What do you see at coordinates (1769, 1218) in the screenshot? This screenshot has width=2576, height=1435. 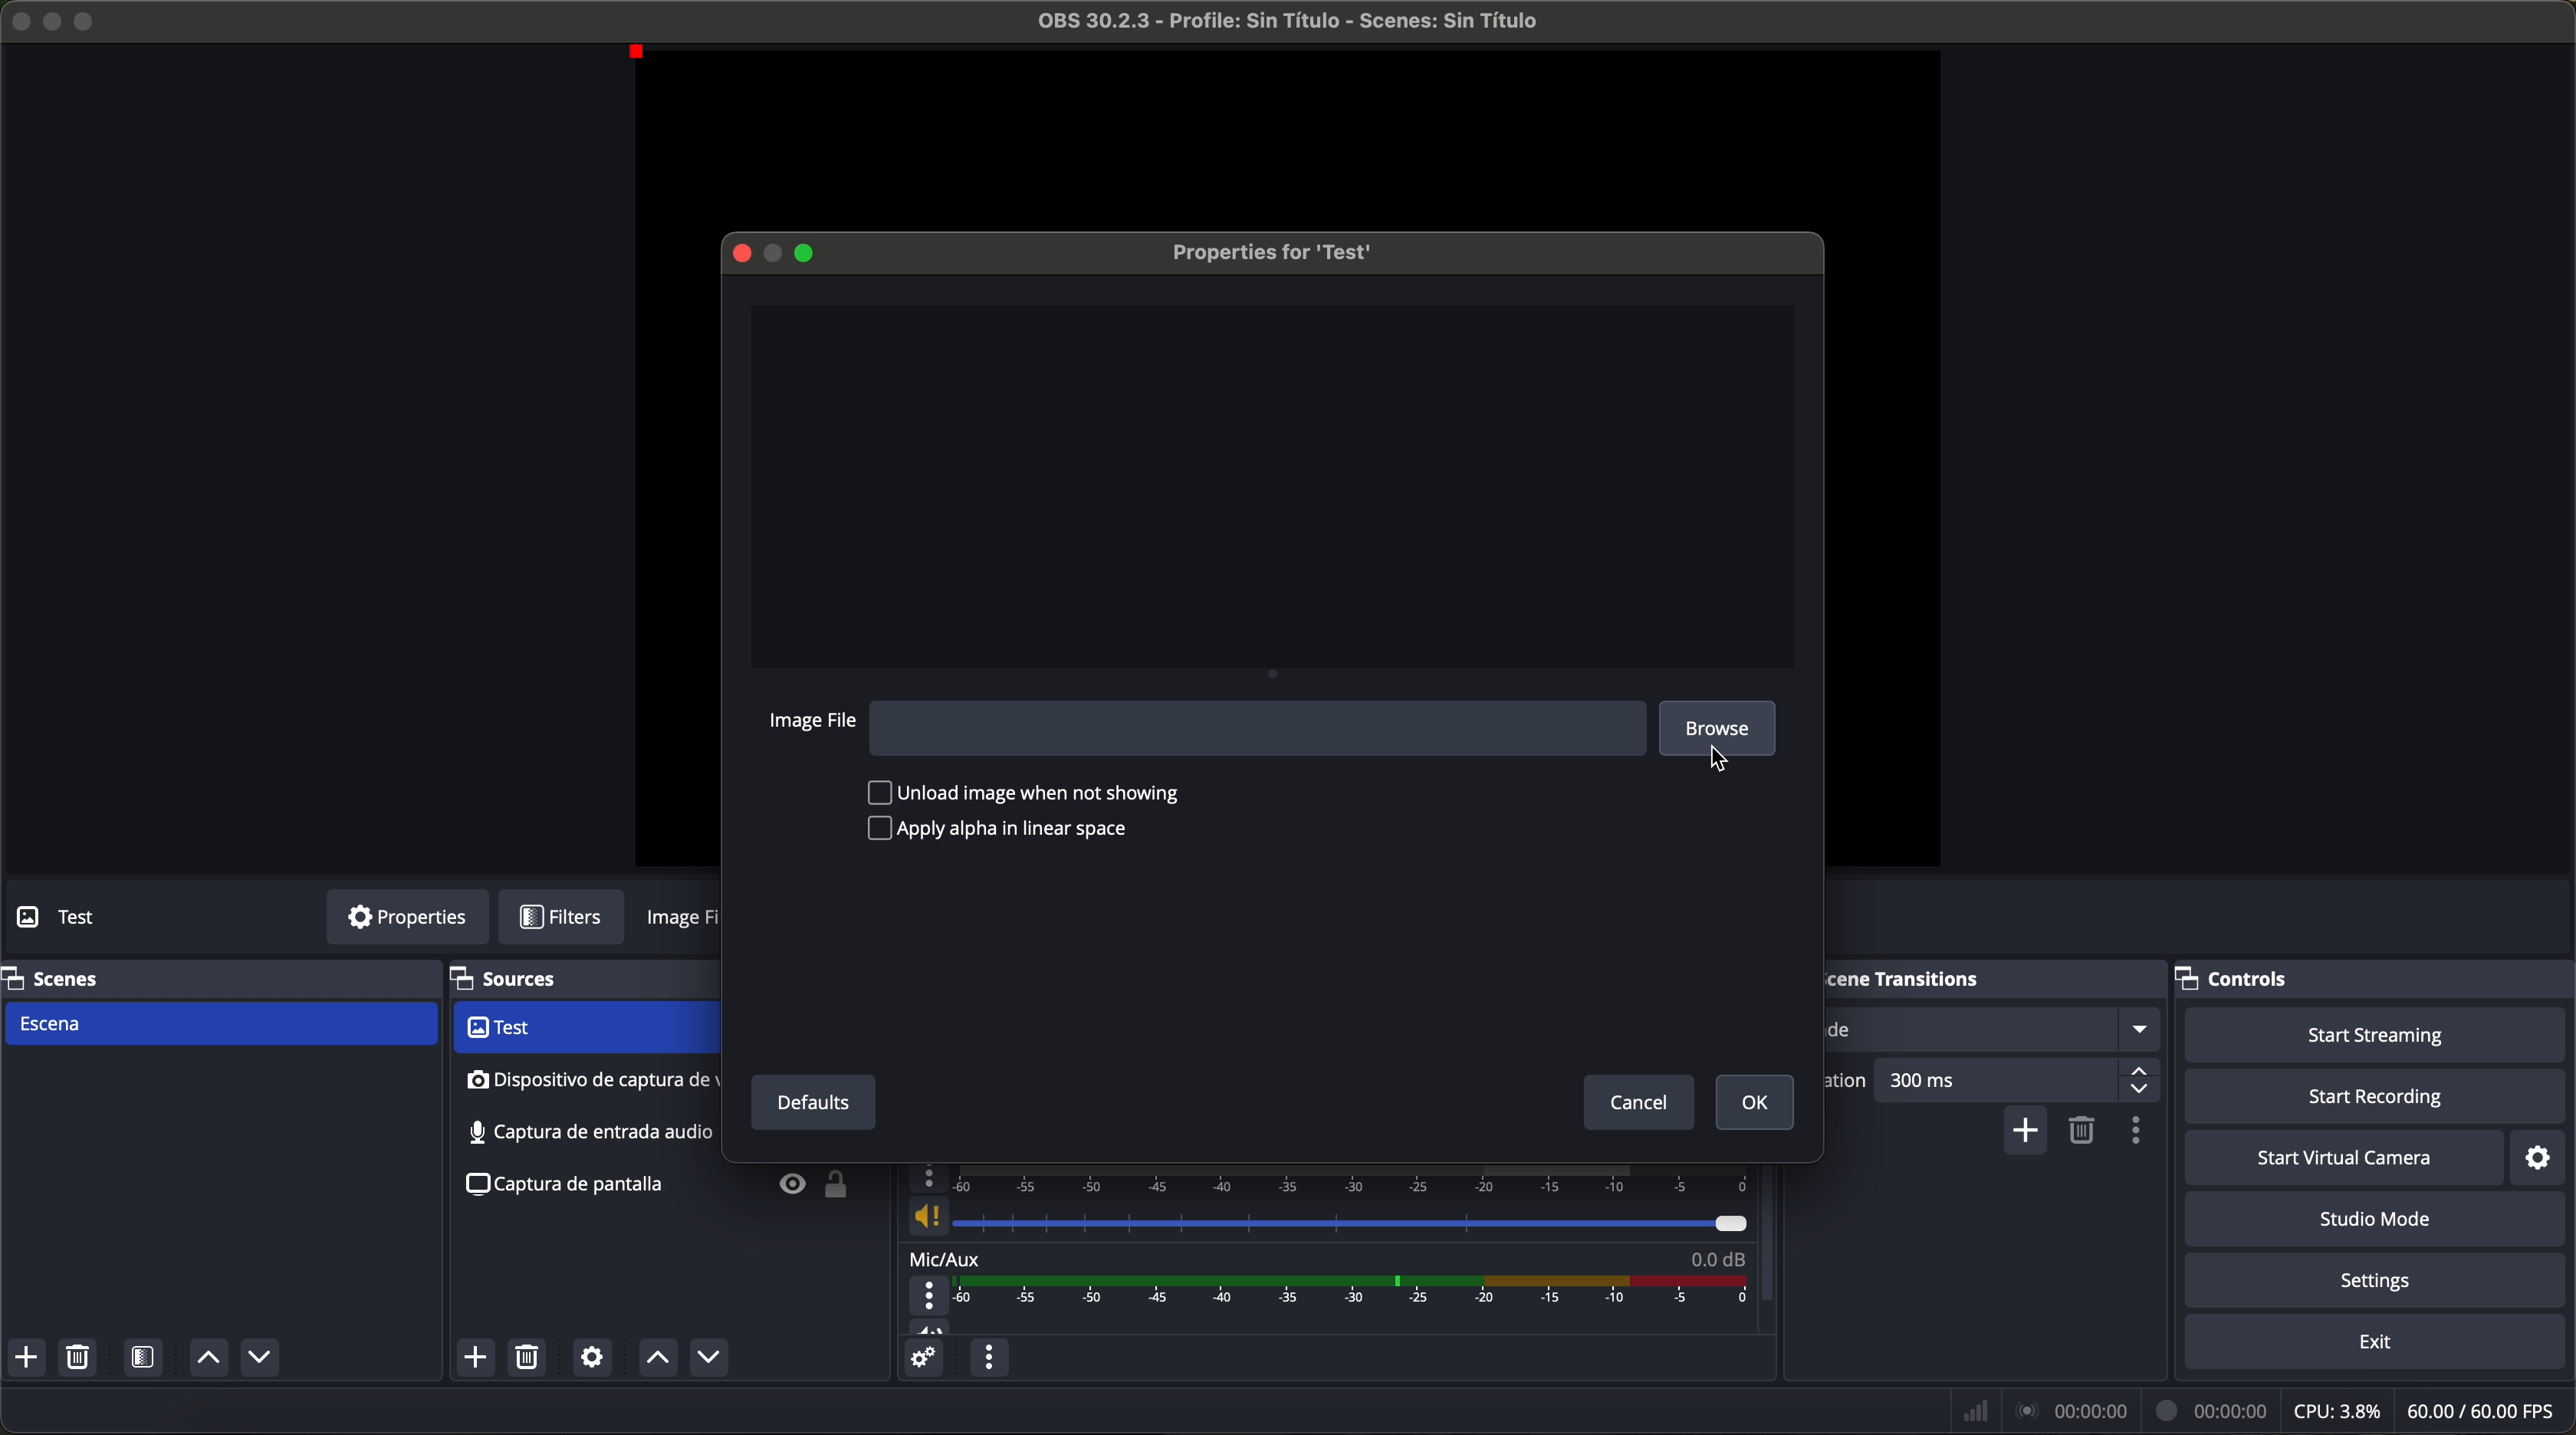 I see `scroll down` at bounding box center [1769, 1218].